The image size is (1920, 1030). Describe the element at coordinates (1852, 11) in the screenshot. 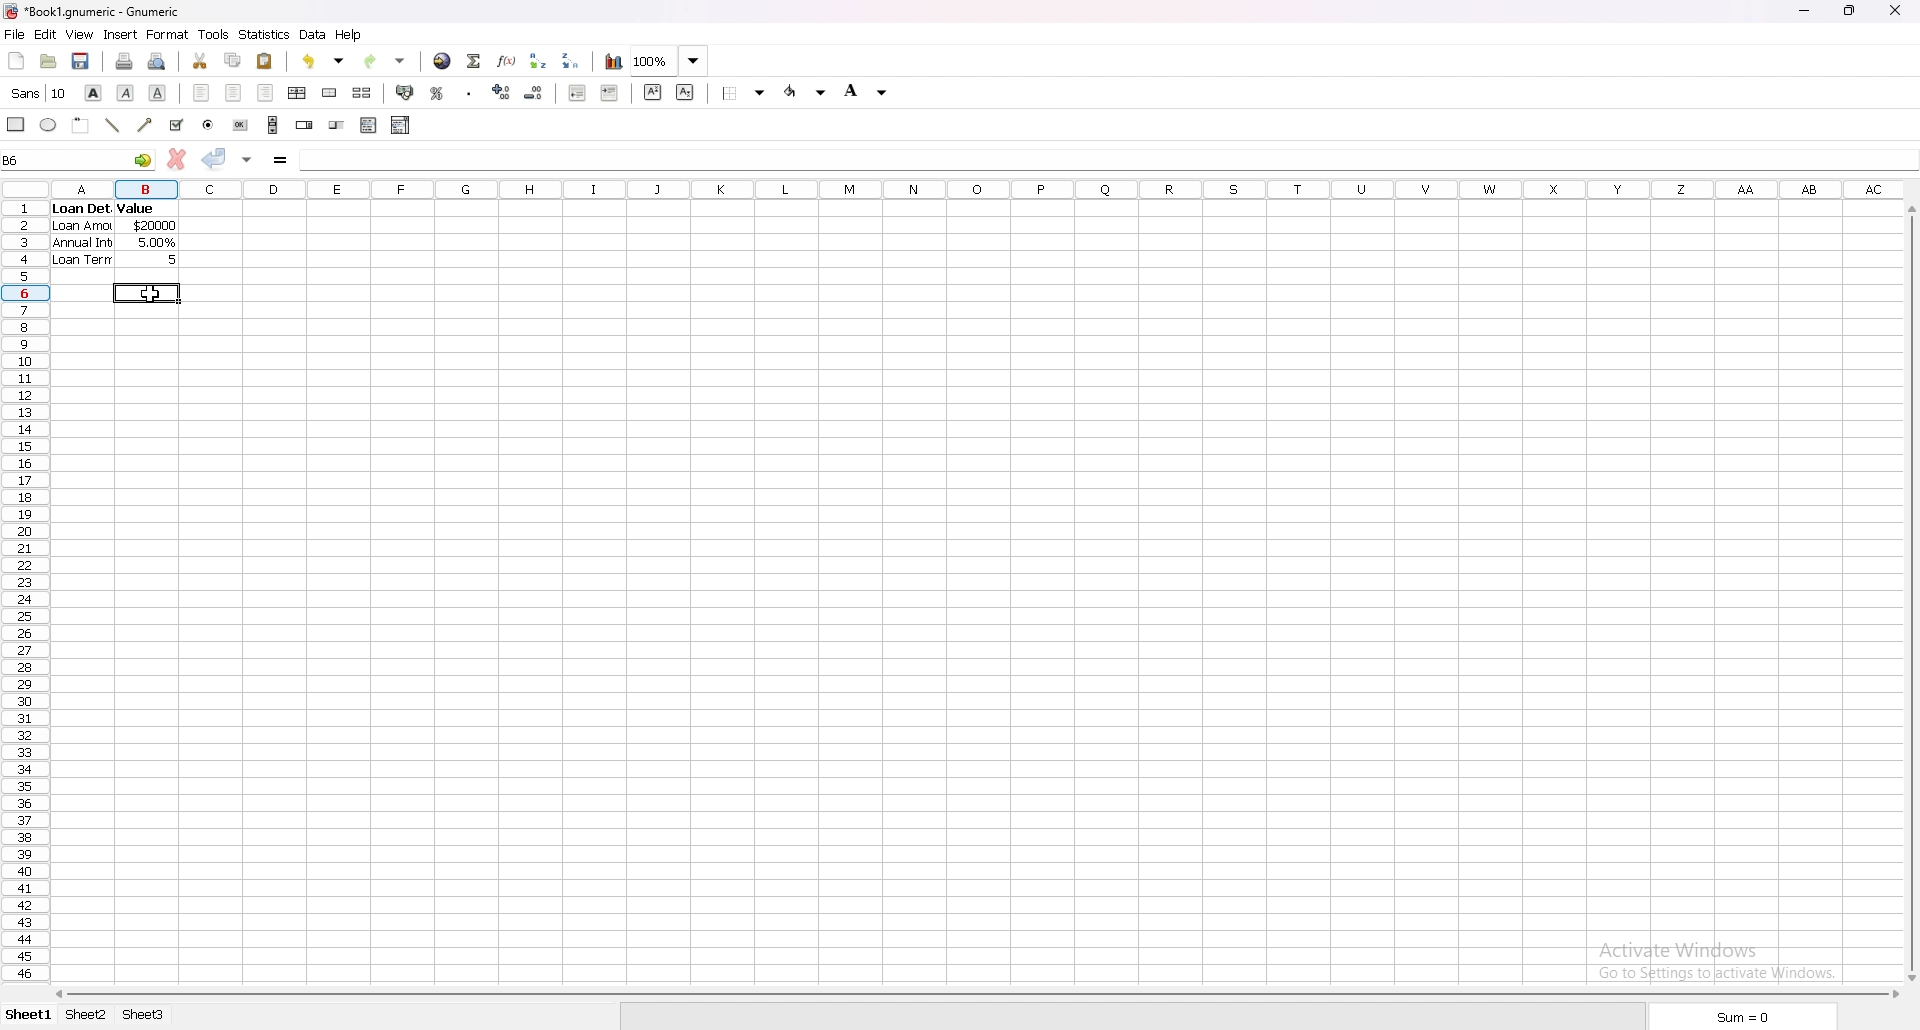

I see `resize` at that location.